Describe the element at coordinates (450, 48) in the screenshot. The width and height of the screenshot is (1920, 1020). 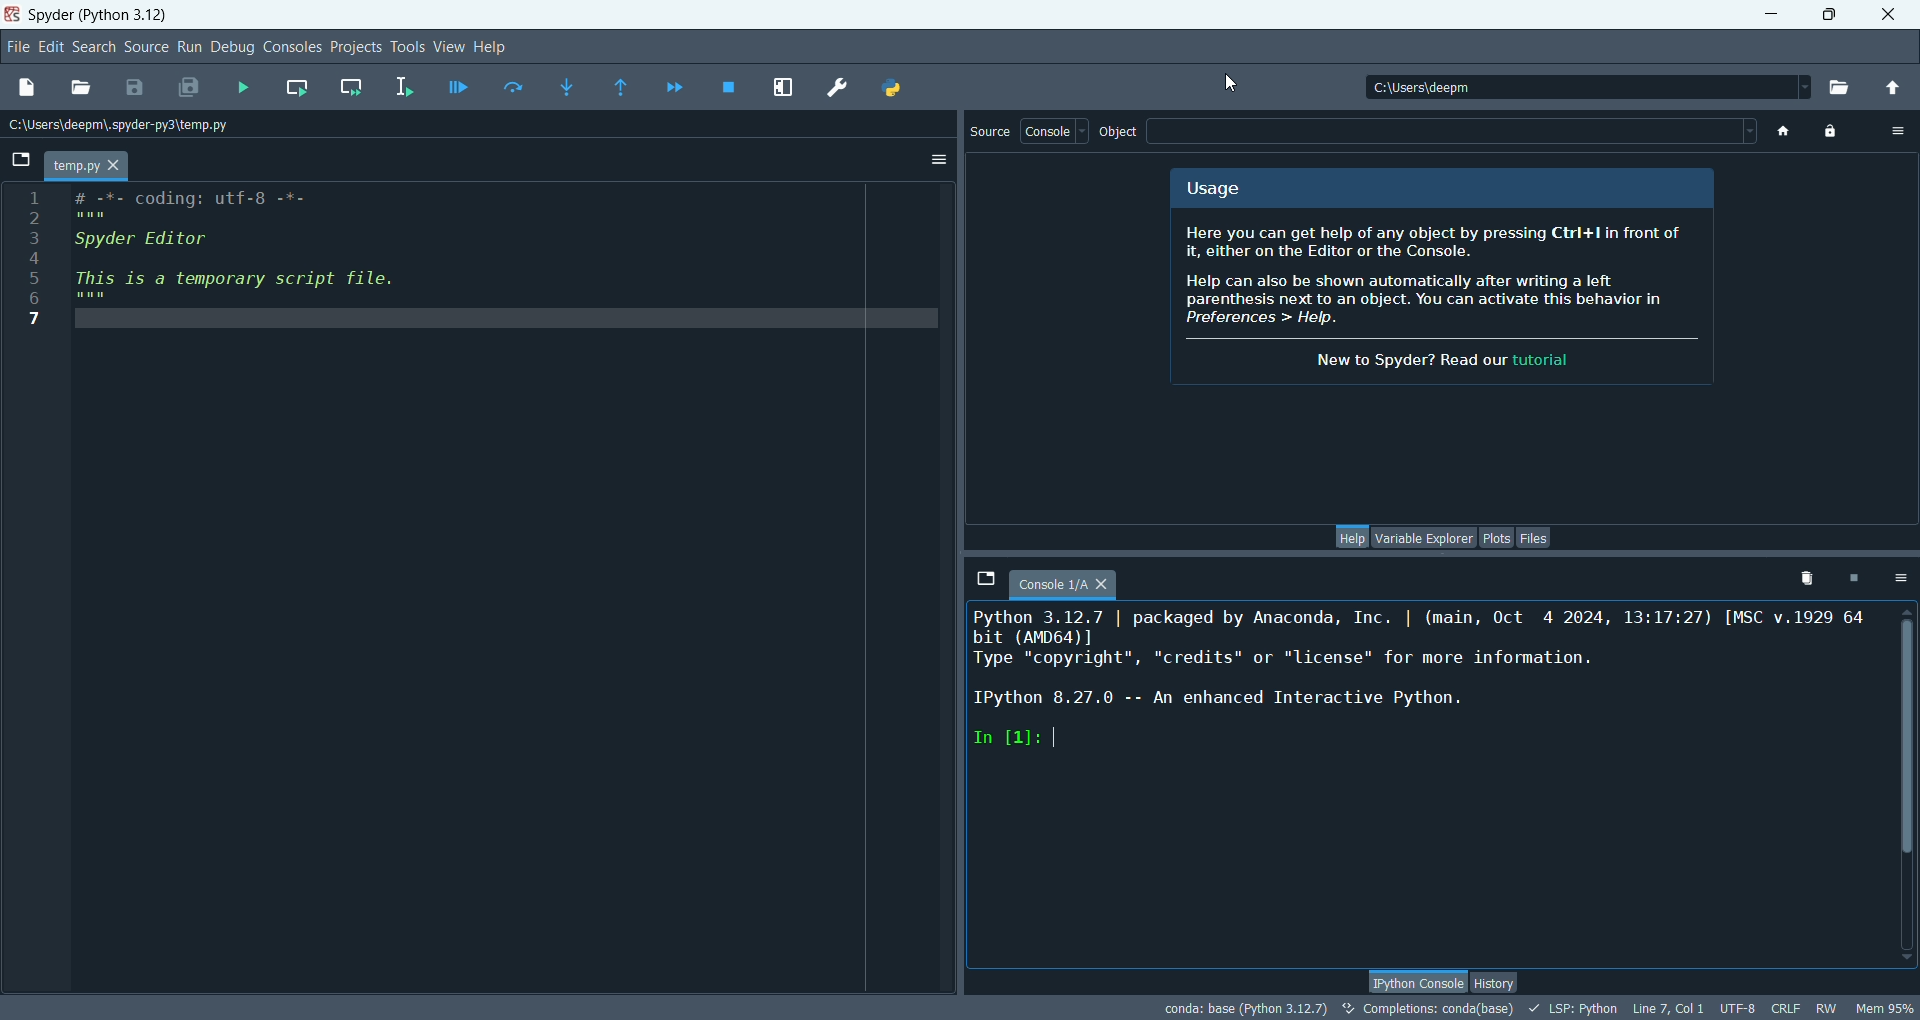
I see `view` at that location.